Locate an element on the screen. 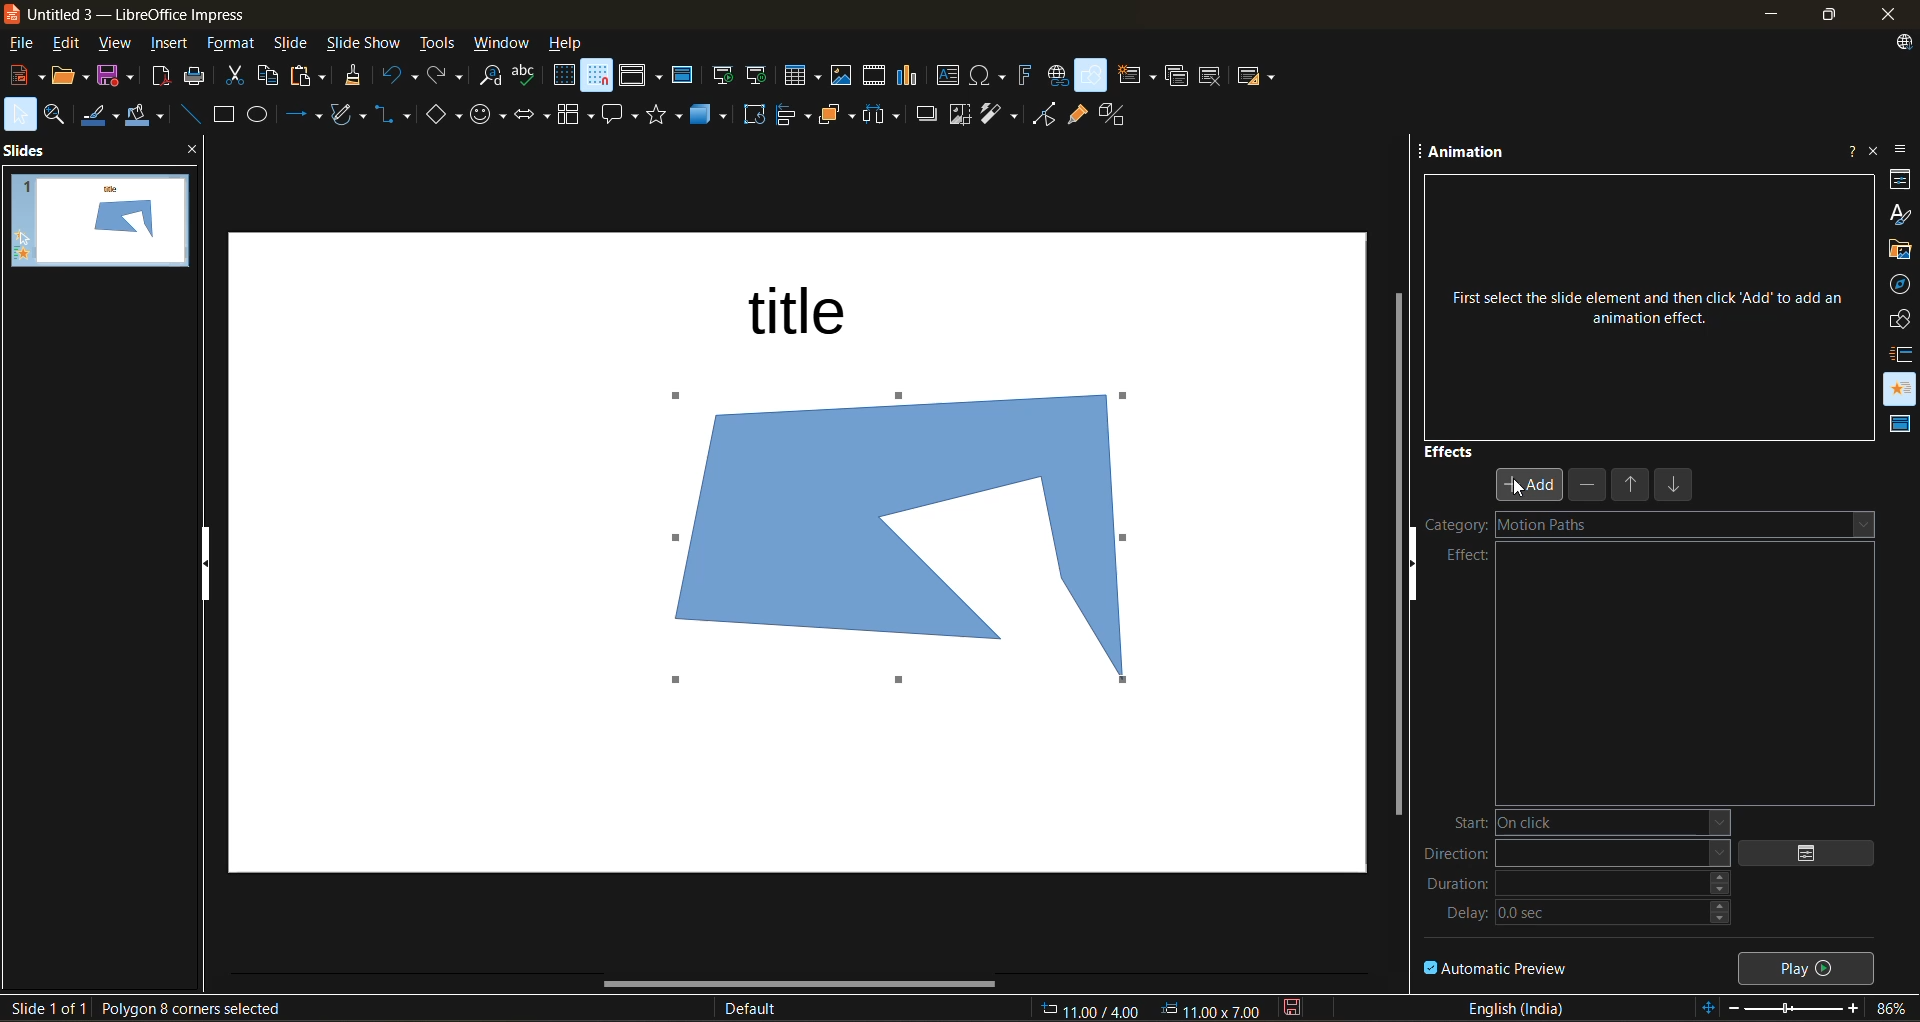  align objects is located at coordinates (791, 115).